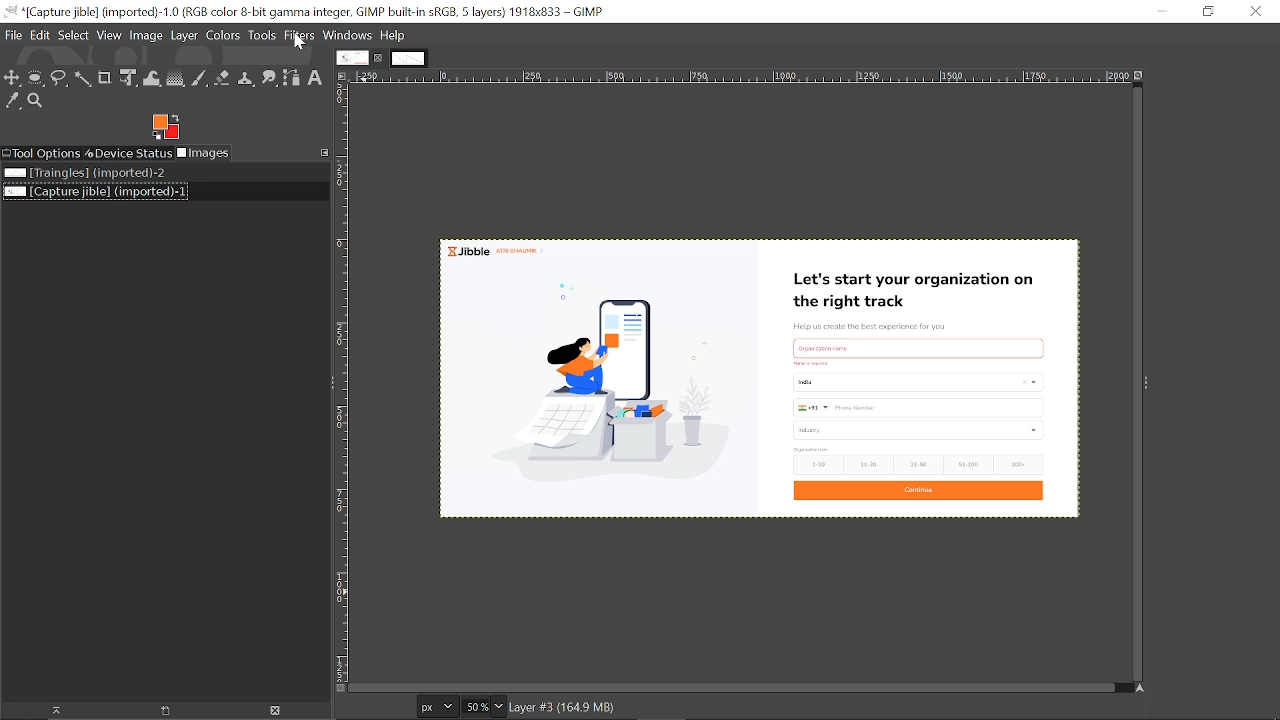 Image resolution: width=1280 pixels, height=720 pixels. I want to click on 100+, so click(1024, 465).